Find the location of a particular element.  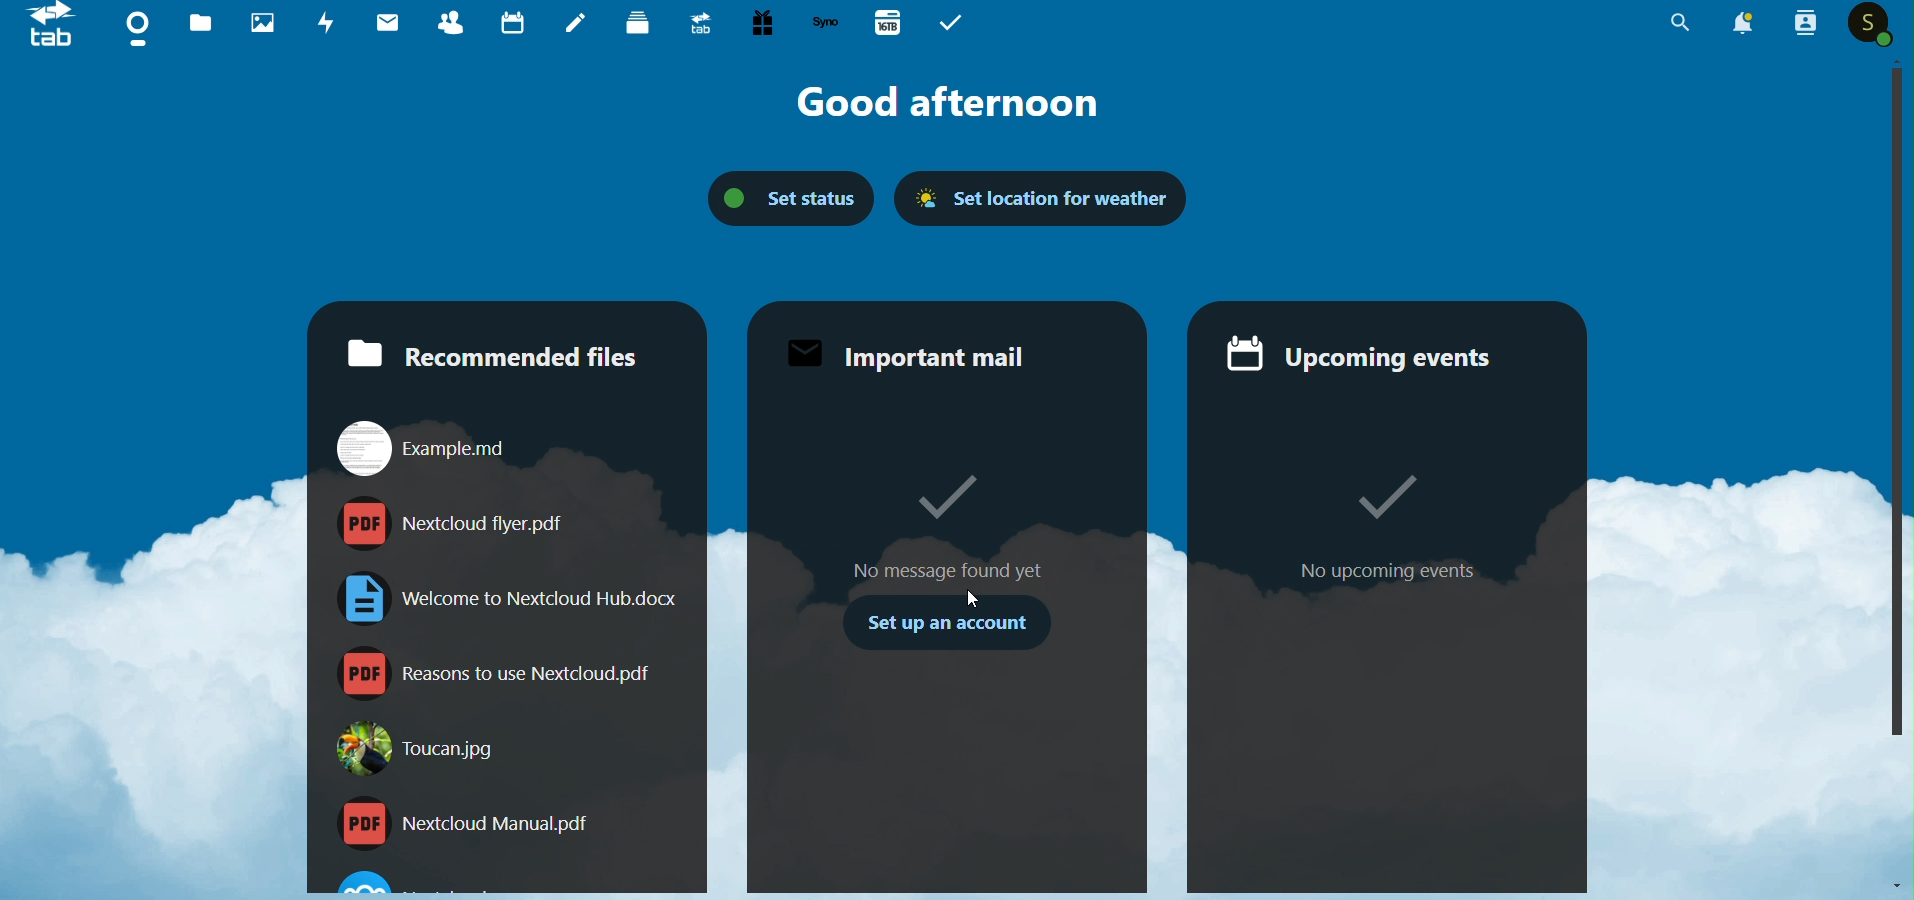

Welcome to Nextcloud Hub.docx is located at coordinates (502, 598).